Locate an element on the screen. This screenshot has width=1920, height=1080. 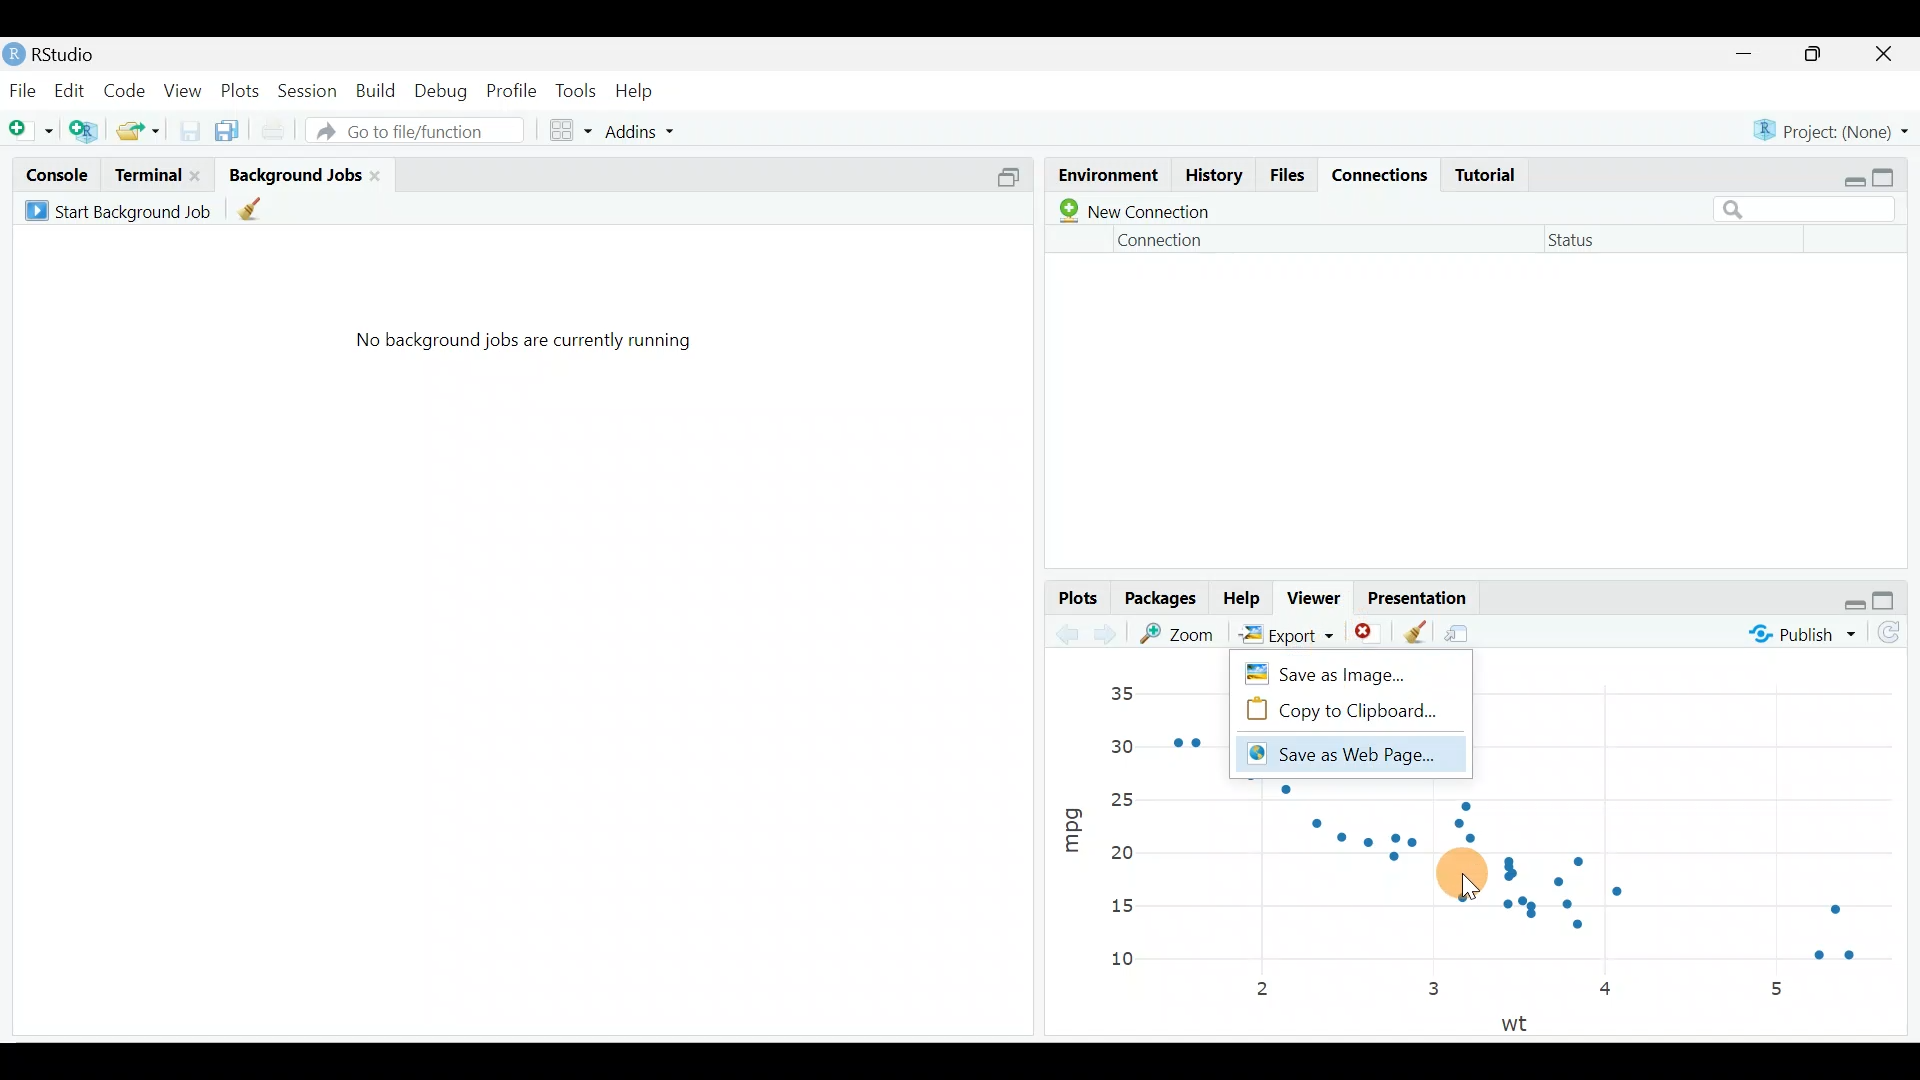
Environment is located at coordinates (1106, 170).